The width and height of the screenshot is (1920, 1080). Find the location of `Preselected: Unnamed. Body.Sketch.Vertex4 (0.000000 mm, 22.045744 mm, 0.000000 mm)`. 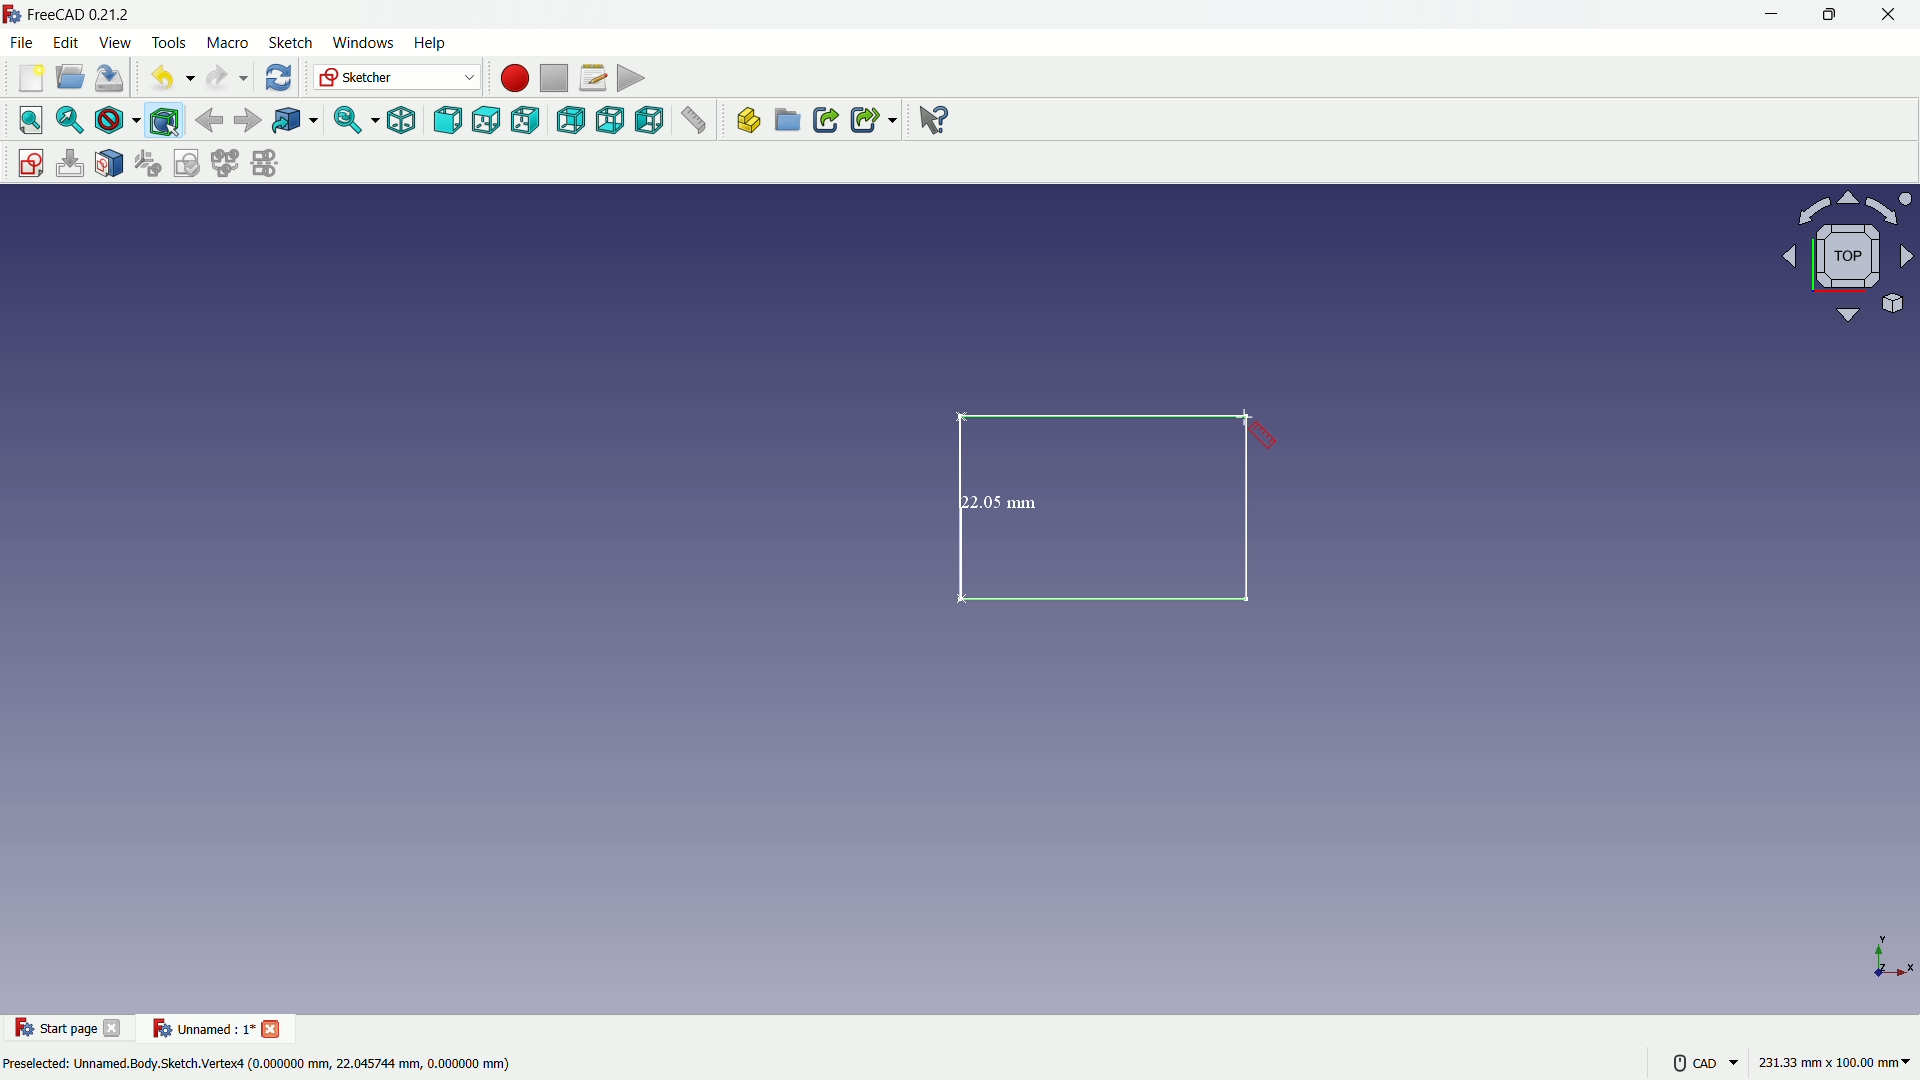

Preselected: Unnamed. Body.Sketch.Vertex4 (0.000000 mm, 22.045744 mm, 0.000000 mm) is located at coordinates (260, 1062).